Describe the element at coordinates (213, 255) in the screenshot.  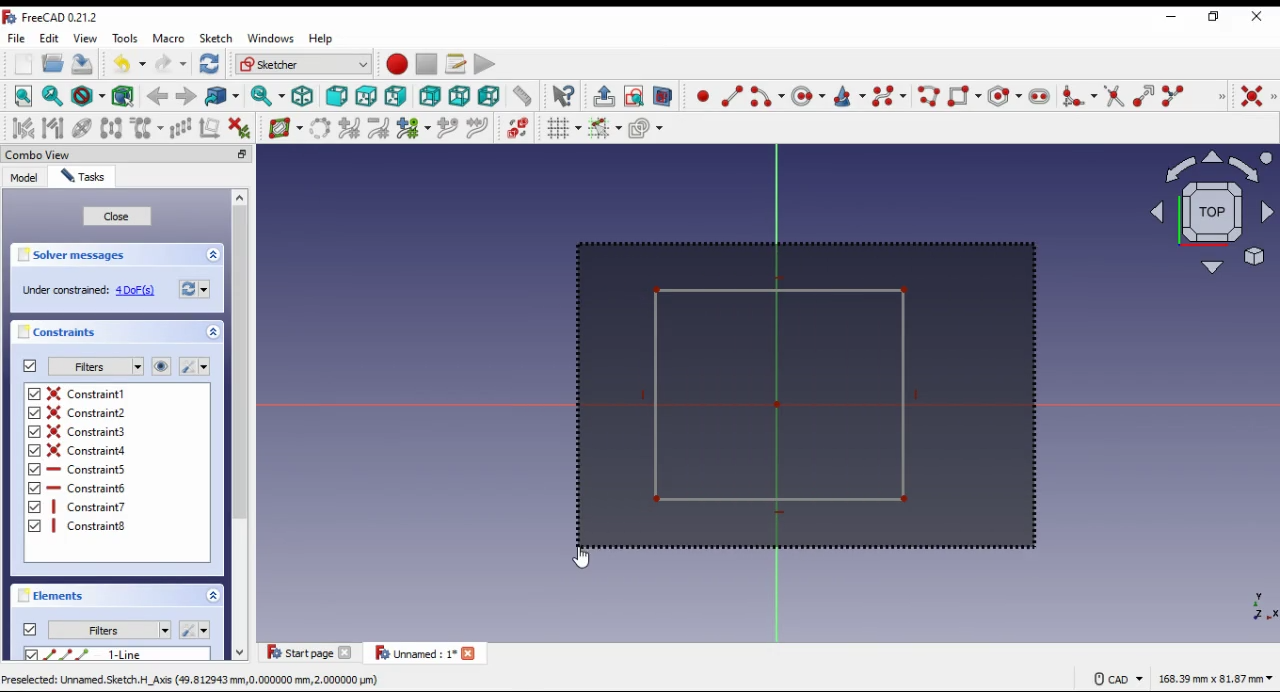
I see `collapse` at that location.